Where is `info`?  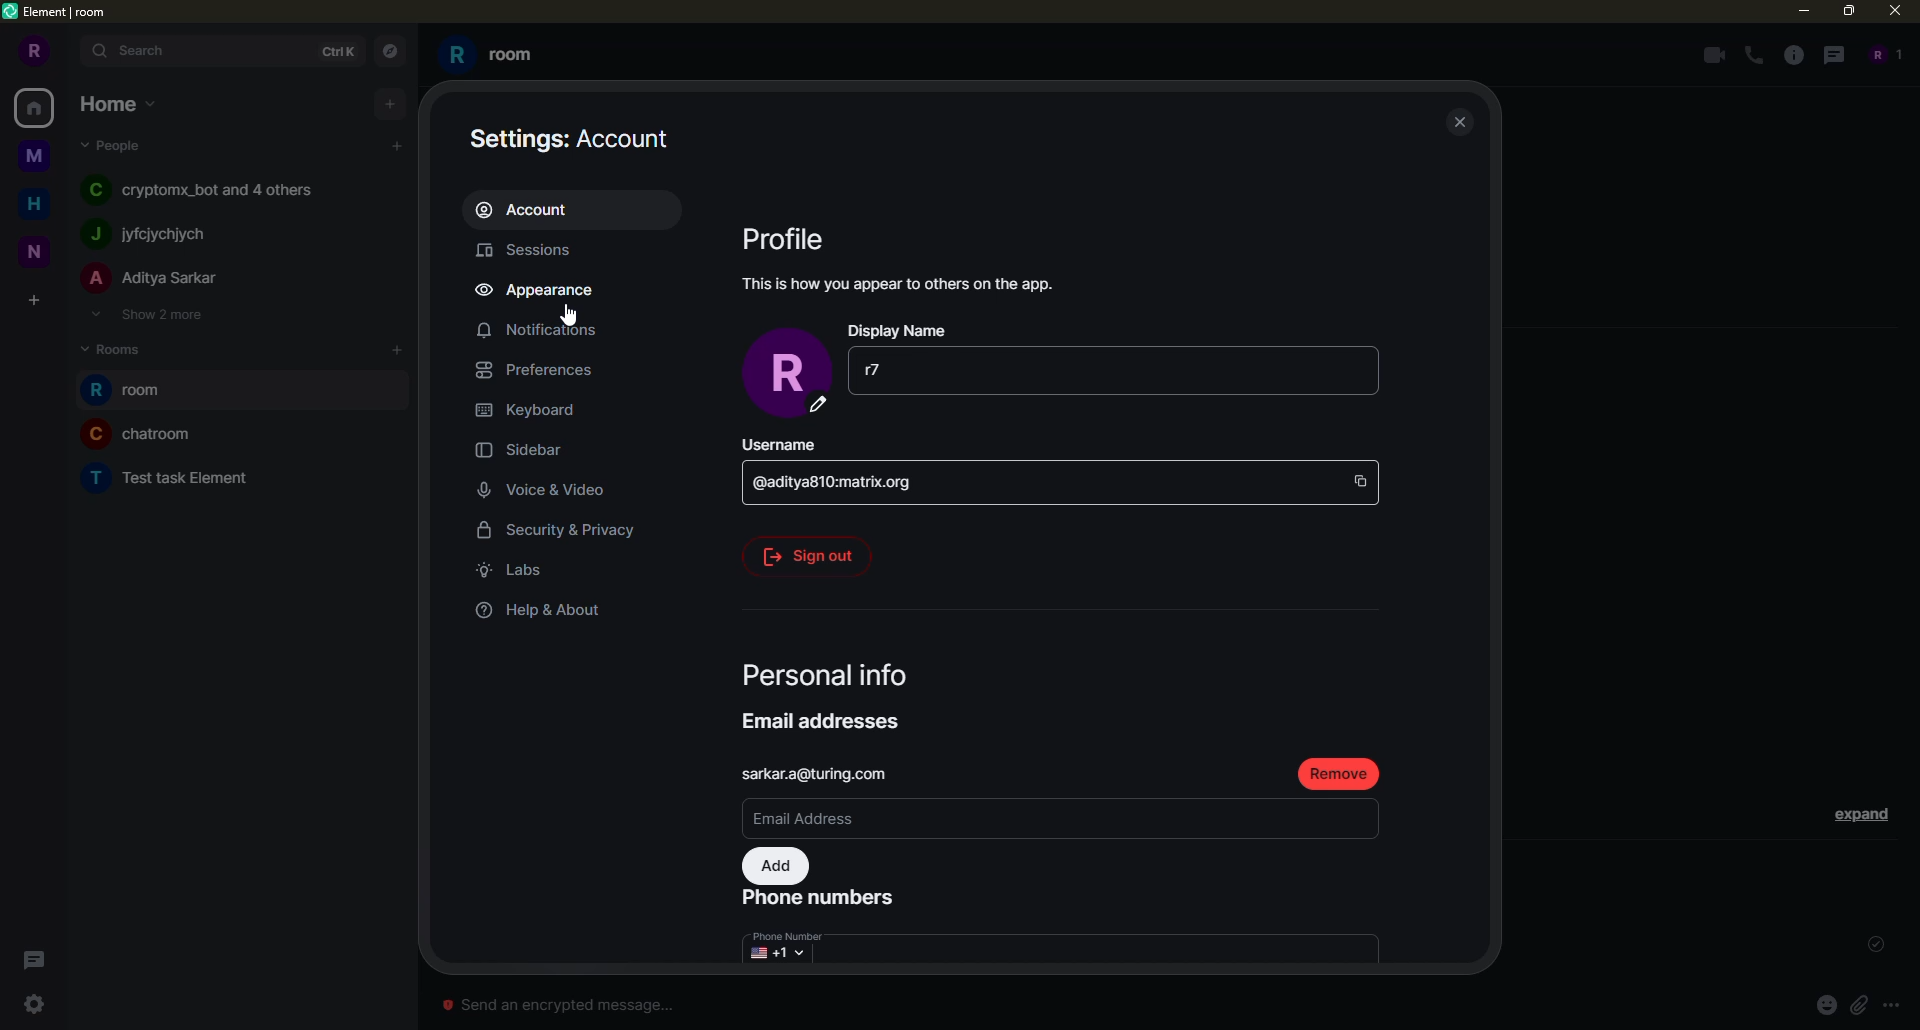 info is located at coordinates (902, 285).